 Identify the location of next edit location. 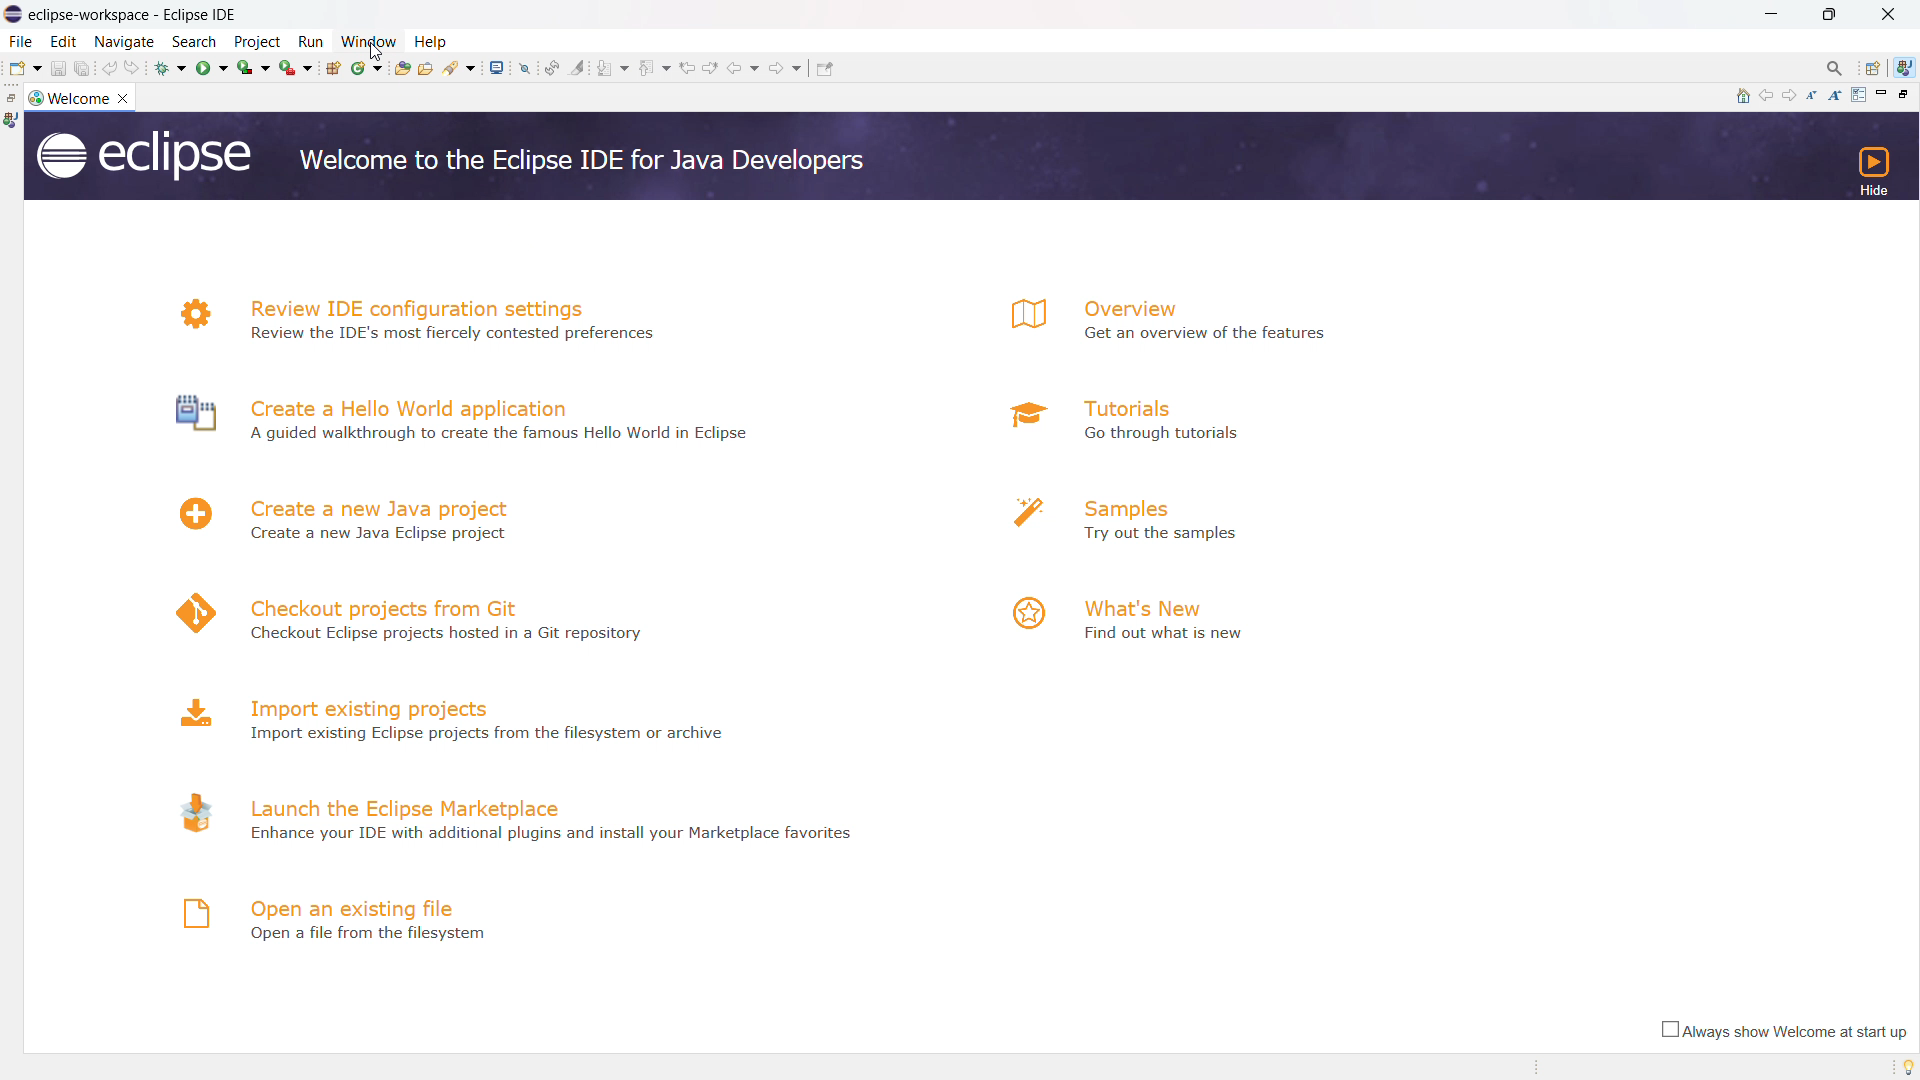
(712, 67).